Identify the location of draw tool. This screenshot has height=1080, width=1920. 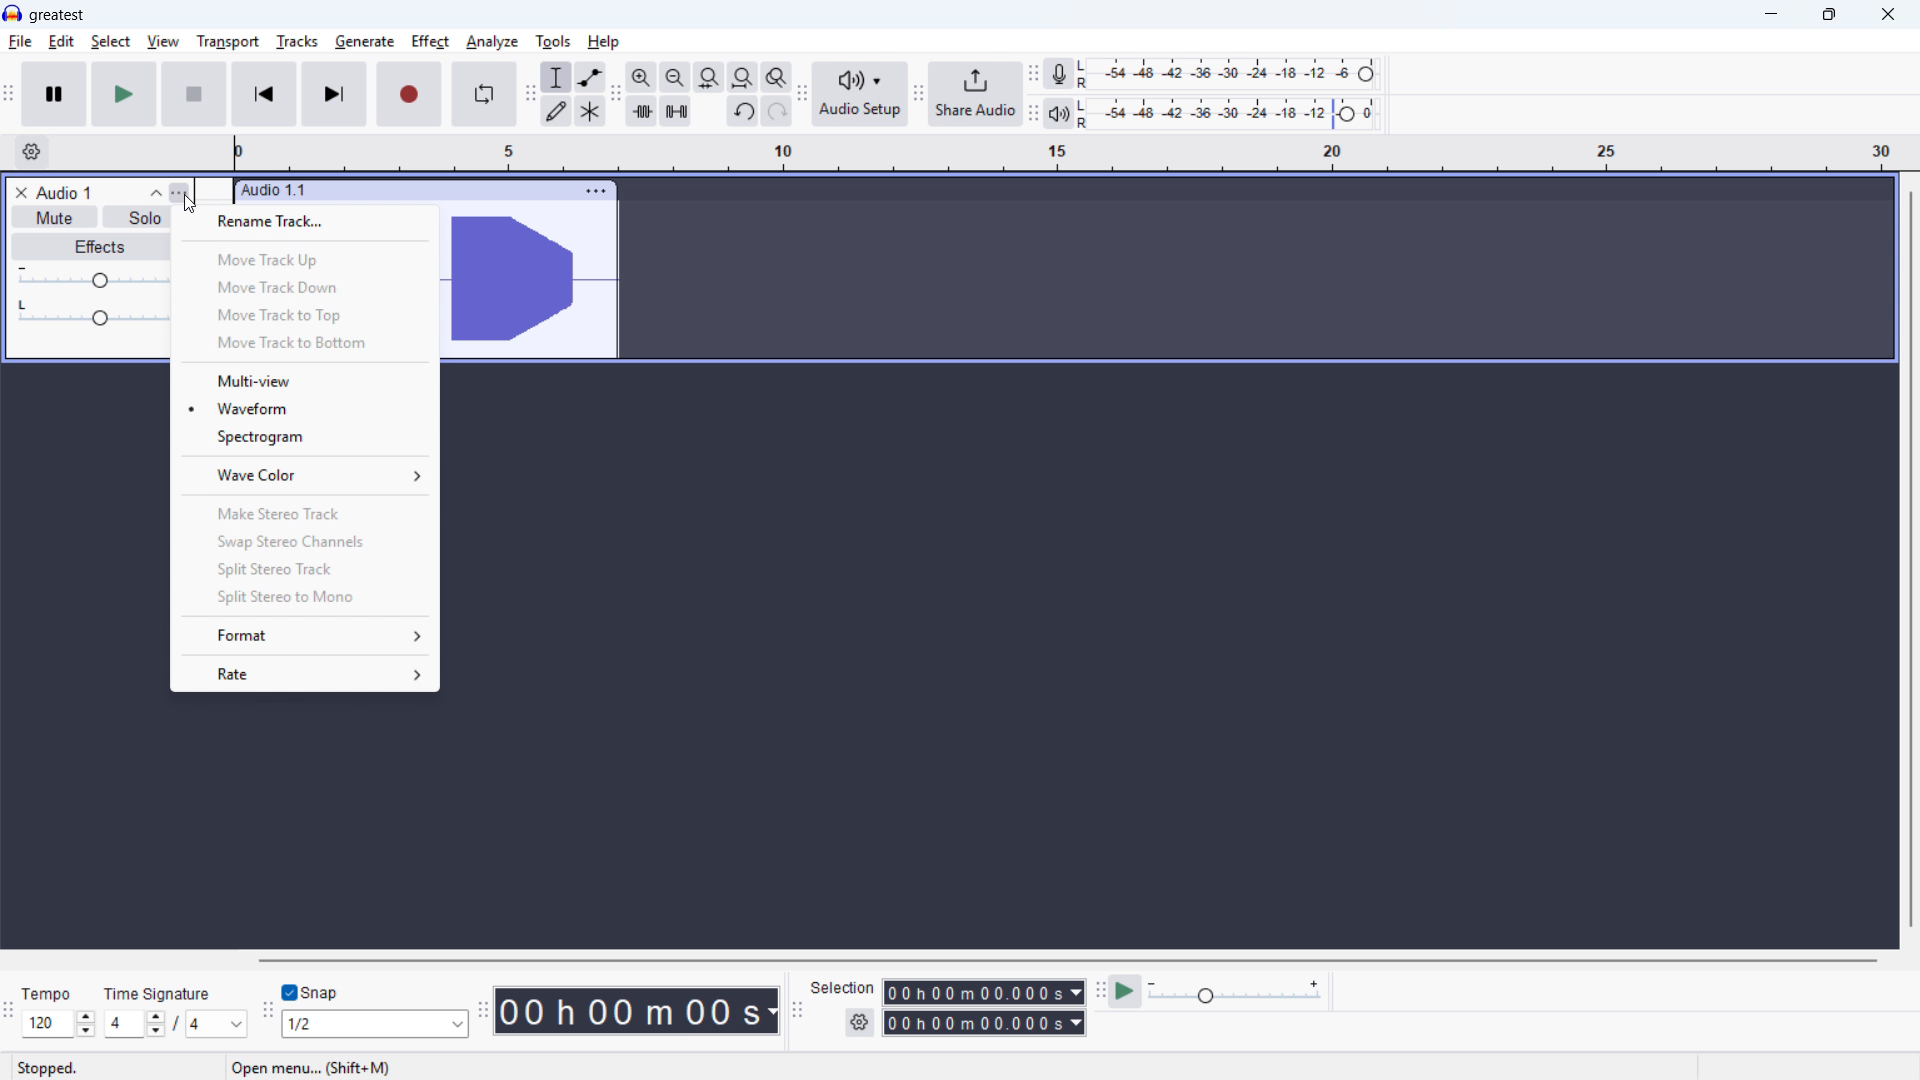
(557, 111).